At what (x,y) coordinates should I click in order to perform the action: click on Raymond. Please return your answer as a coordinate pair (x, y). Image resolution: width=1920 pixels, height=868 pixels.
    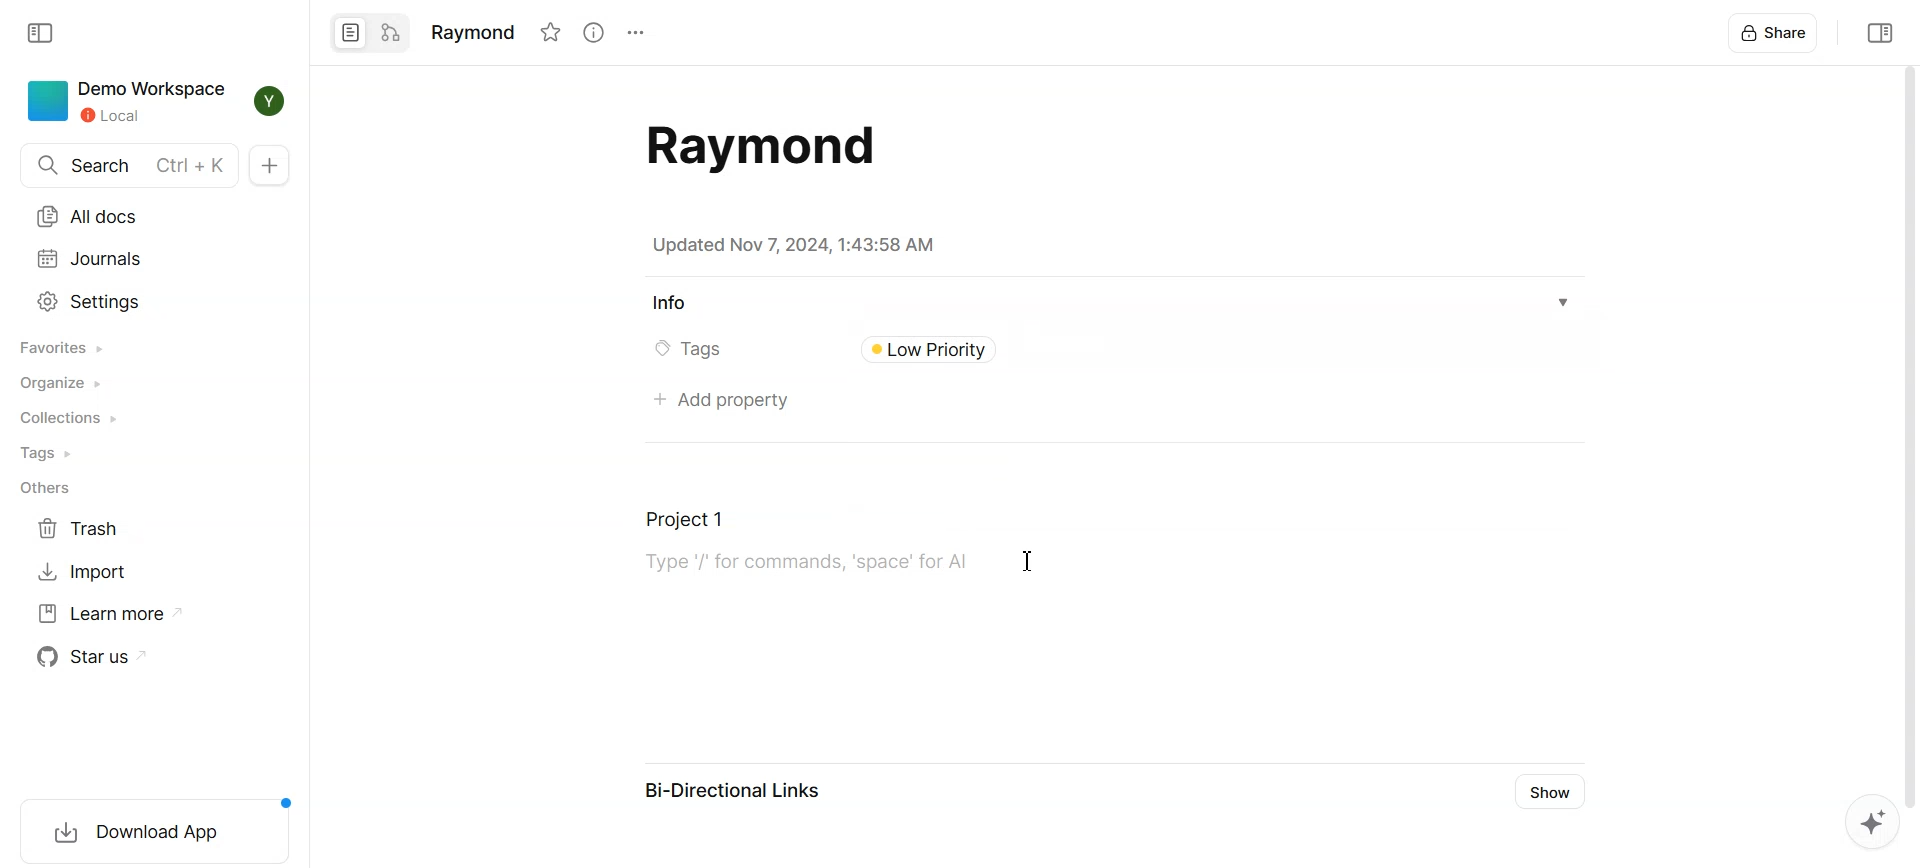
    Looking at the image, I should click on (471, 30).